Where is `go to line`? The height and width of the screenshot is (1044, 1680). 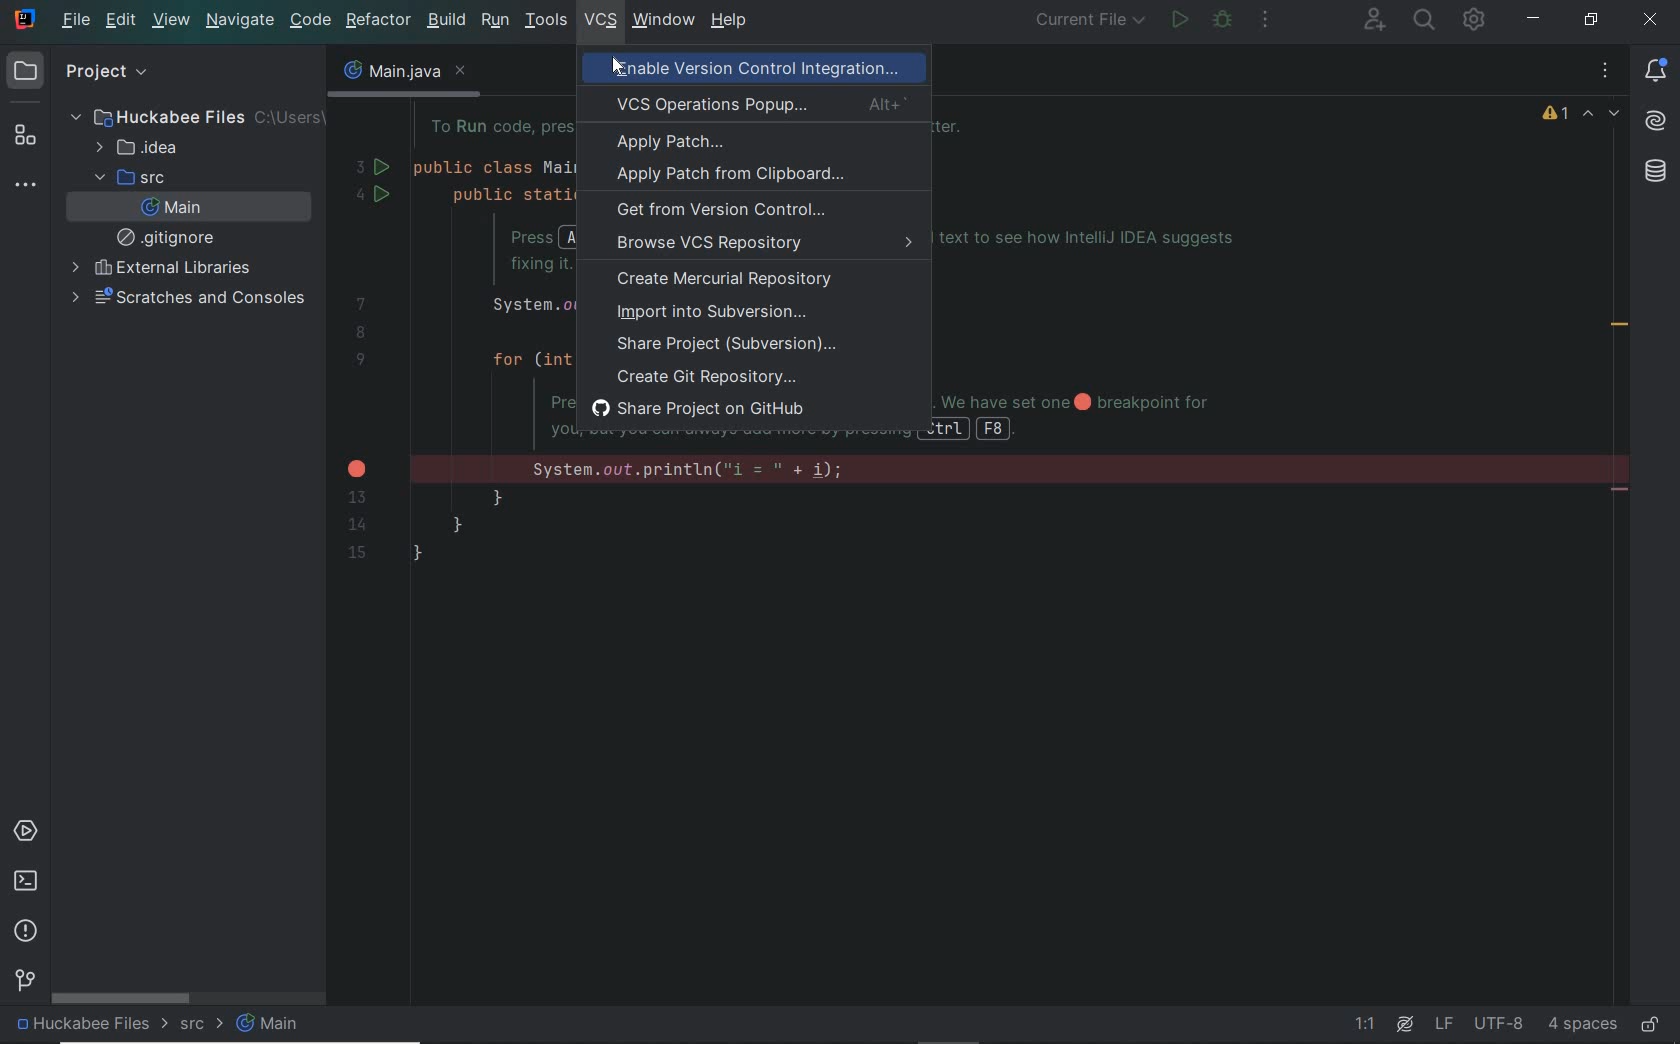 go to line is located at coordinates (1368, 1025).